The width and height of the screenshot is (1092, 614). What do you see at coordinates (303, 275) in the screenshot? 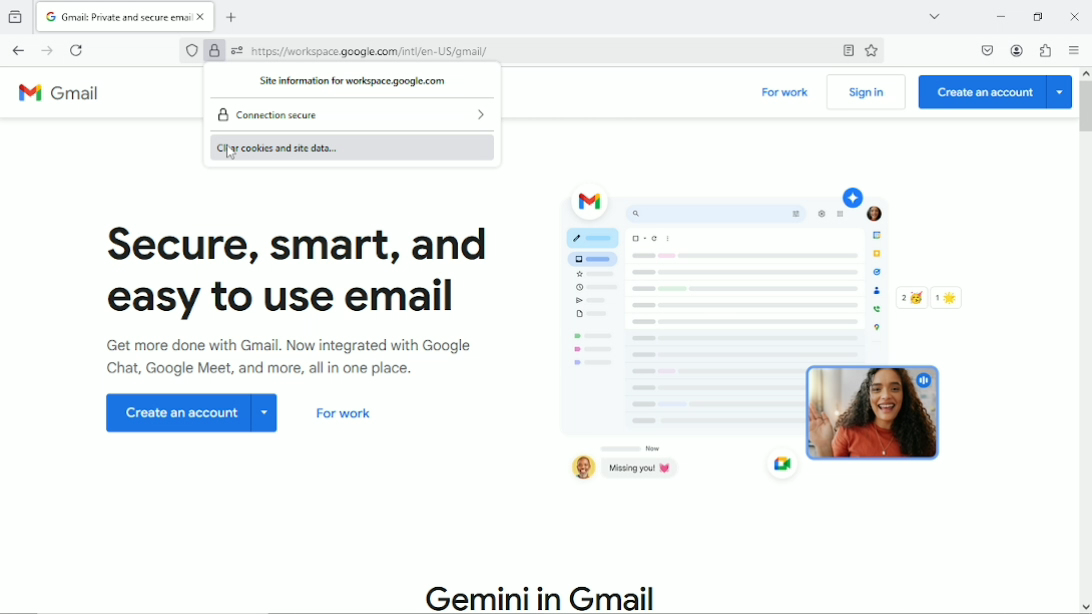
I see `Secure, smart and easy to use email.` at bounding box center [303, 275].